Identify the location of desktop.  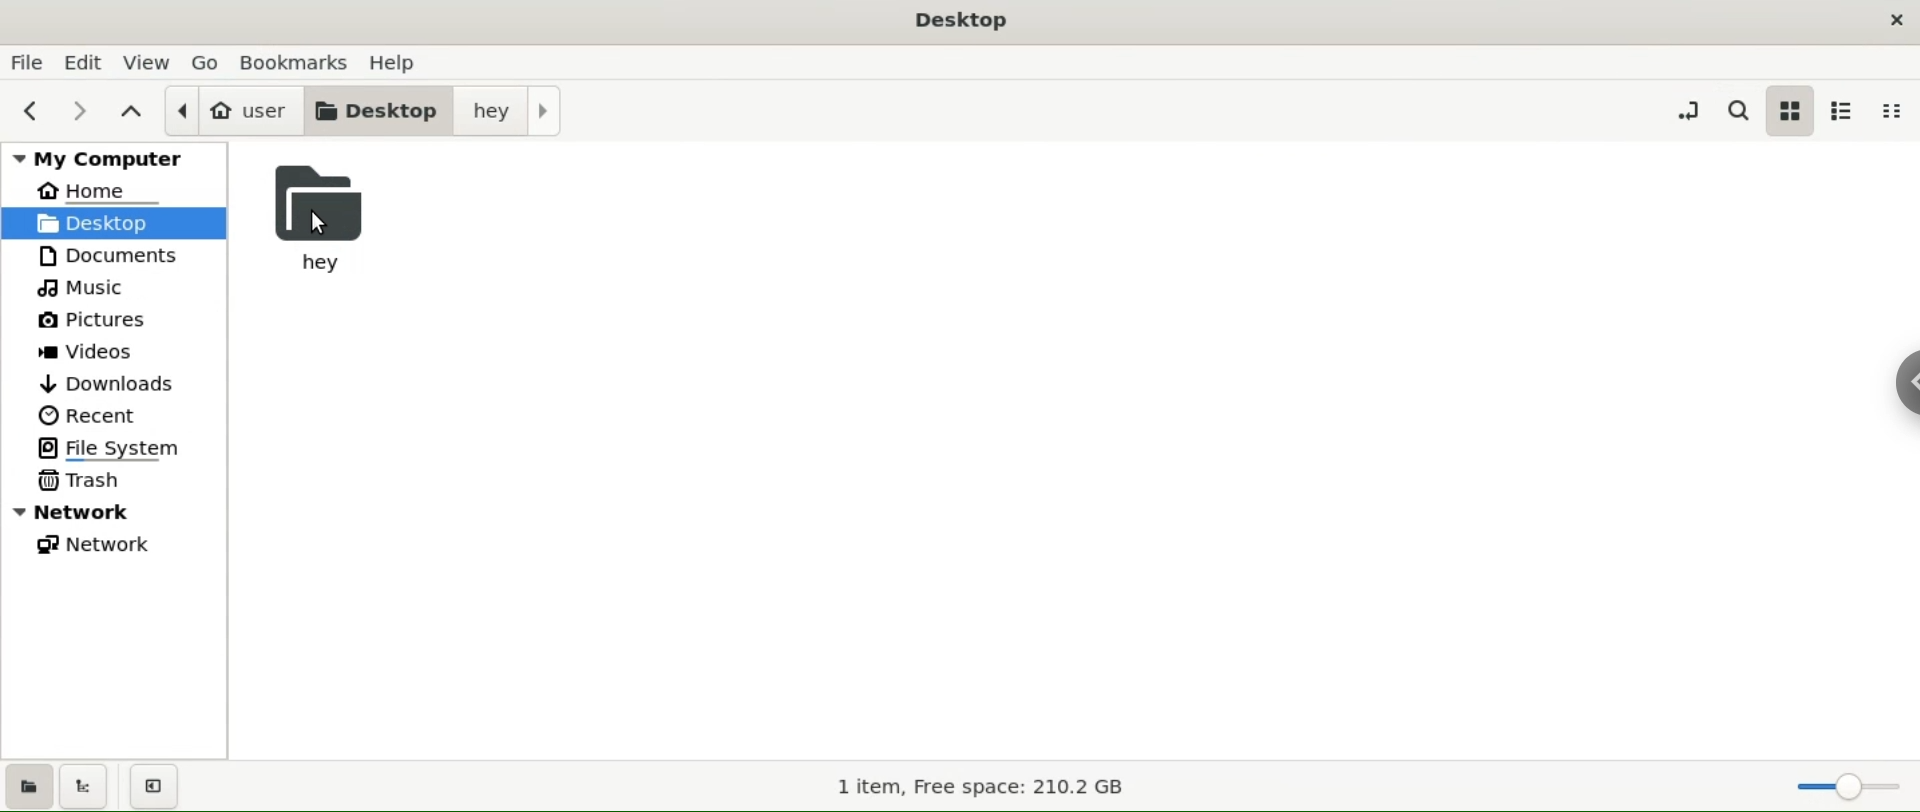
(114, 224).